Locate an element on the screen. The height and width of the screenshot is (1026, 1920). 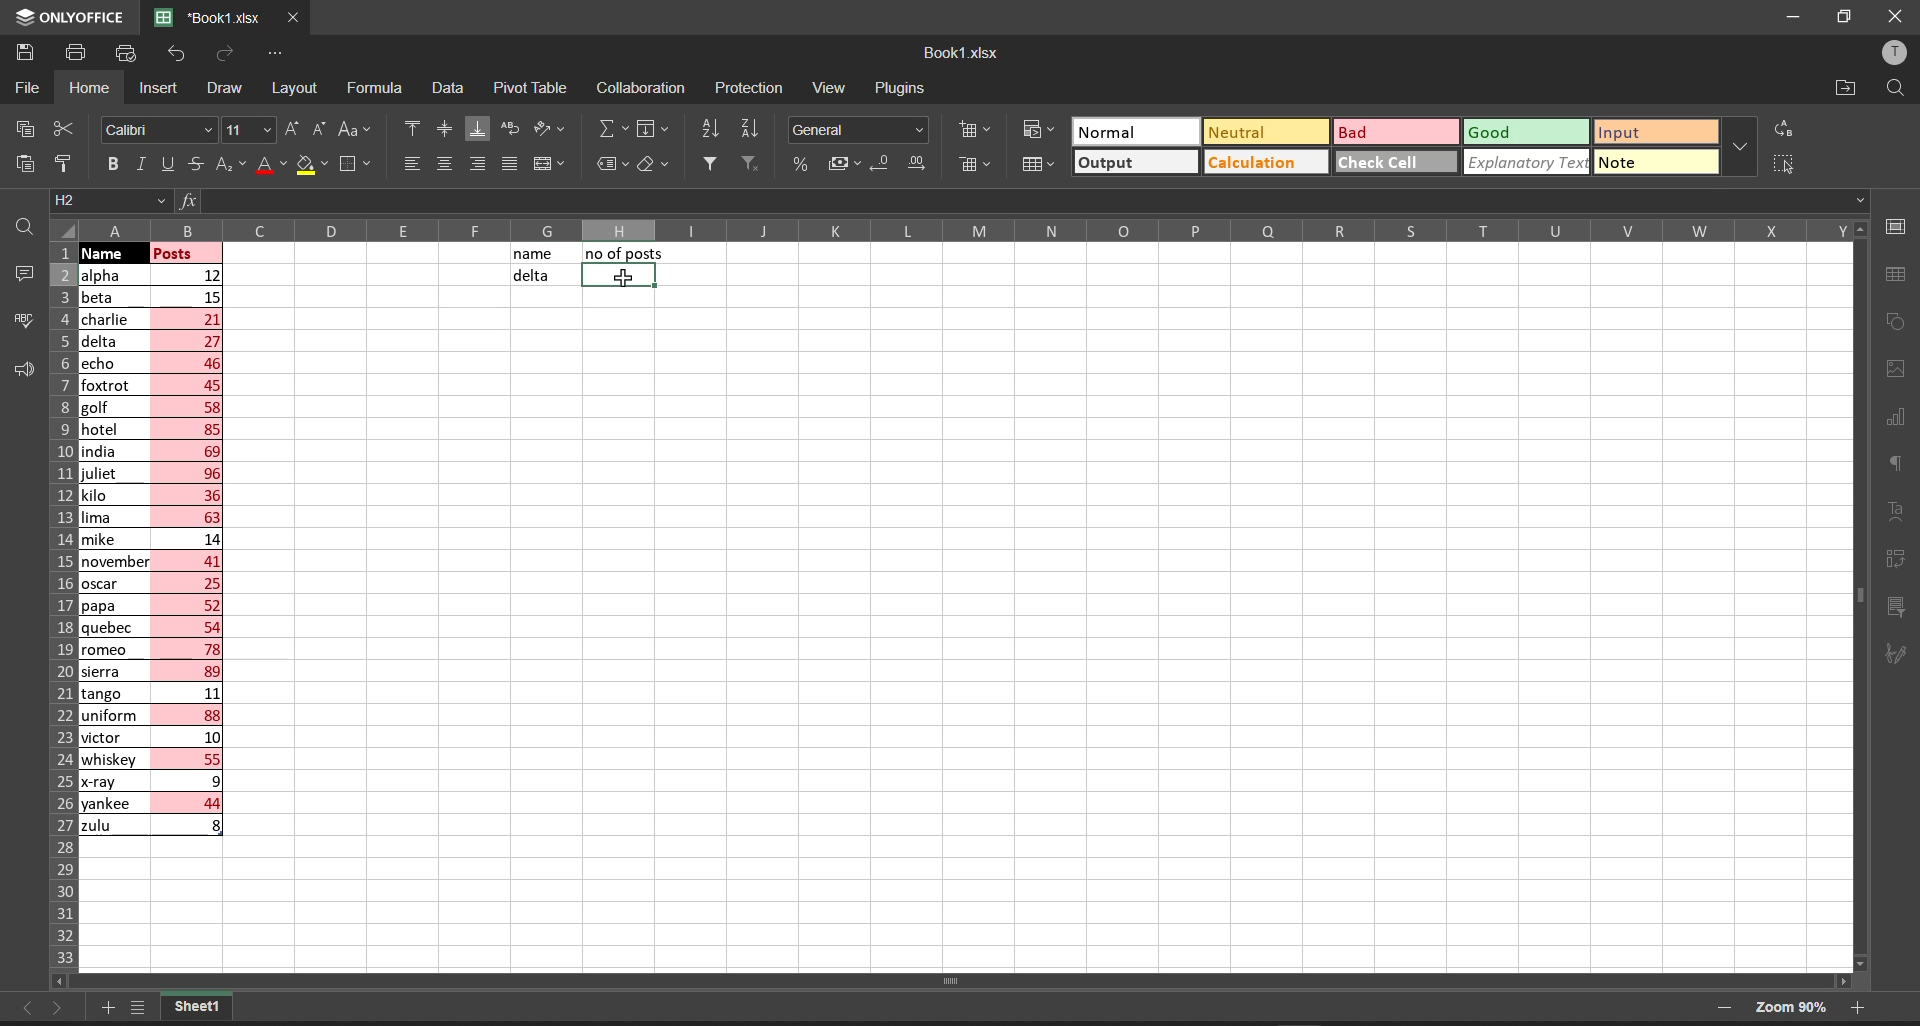
delta is located at coordinates (530, 277).